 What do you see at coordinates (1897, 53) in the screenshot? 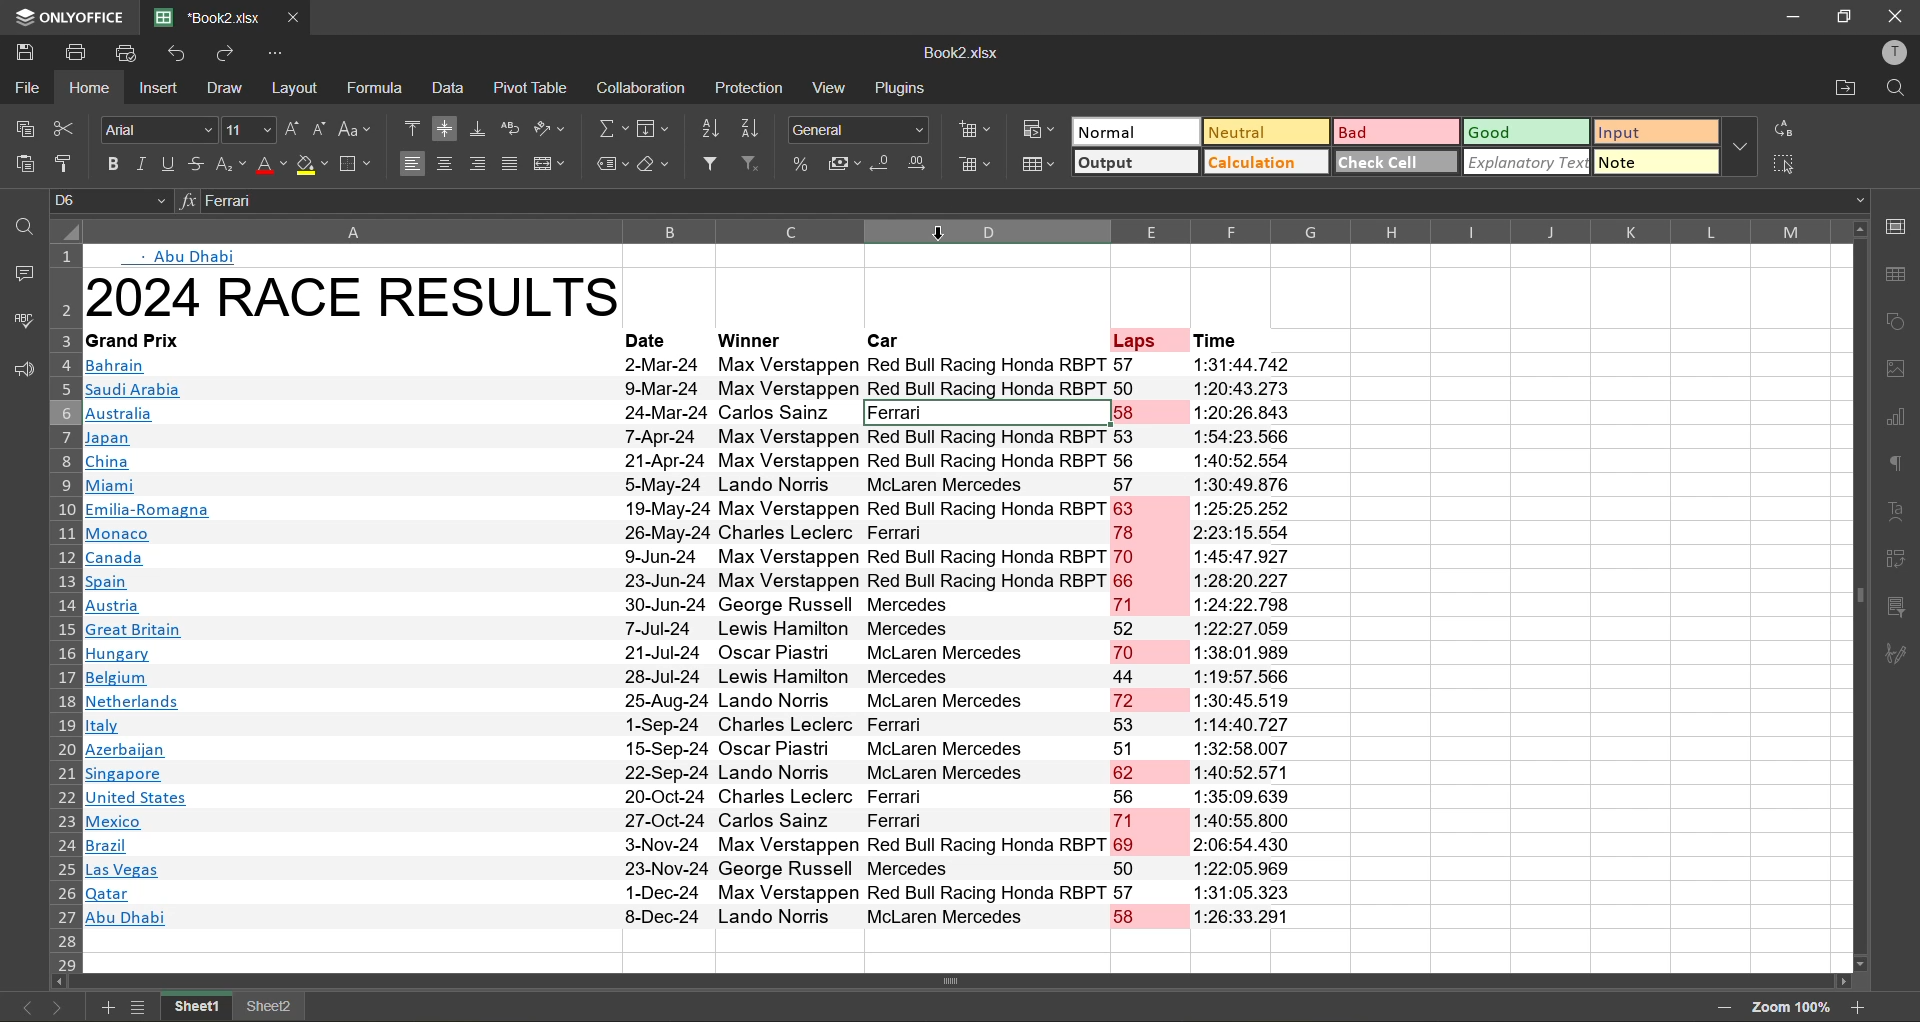
I see `profile` at bounding box center [1897, 53].